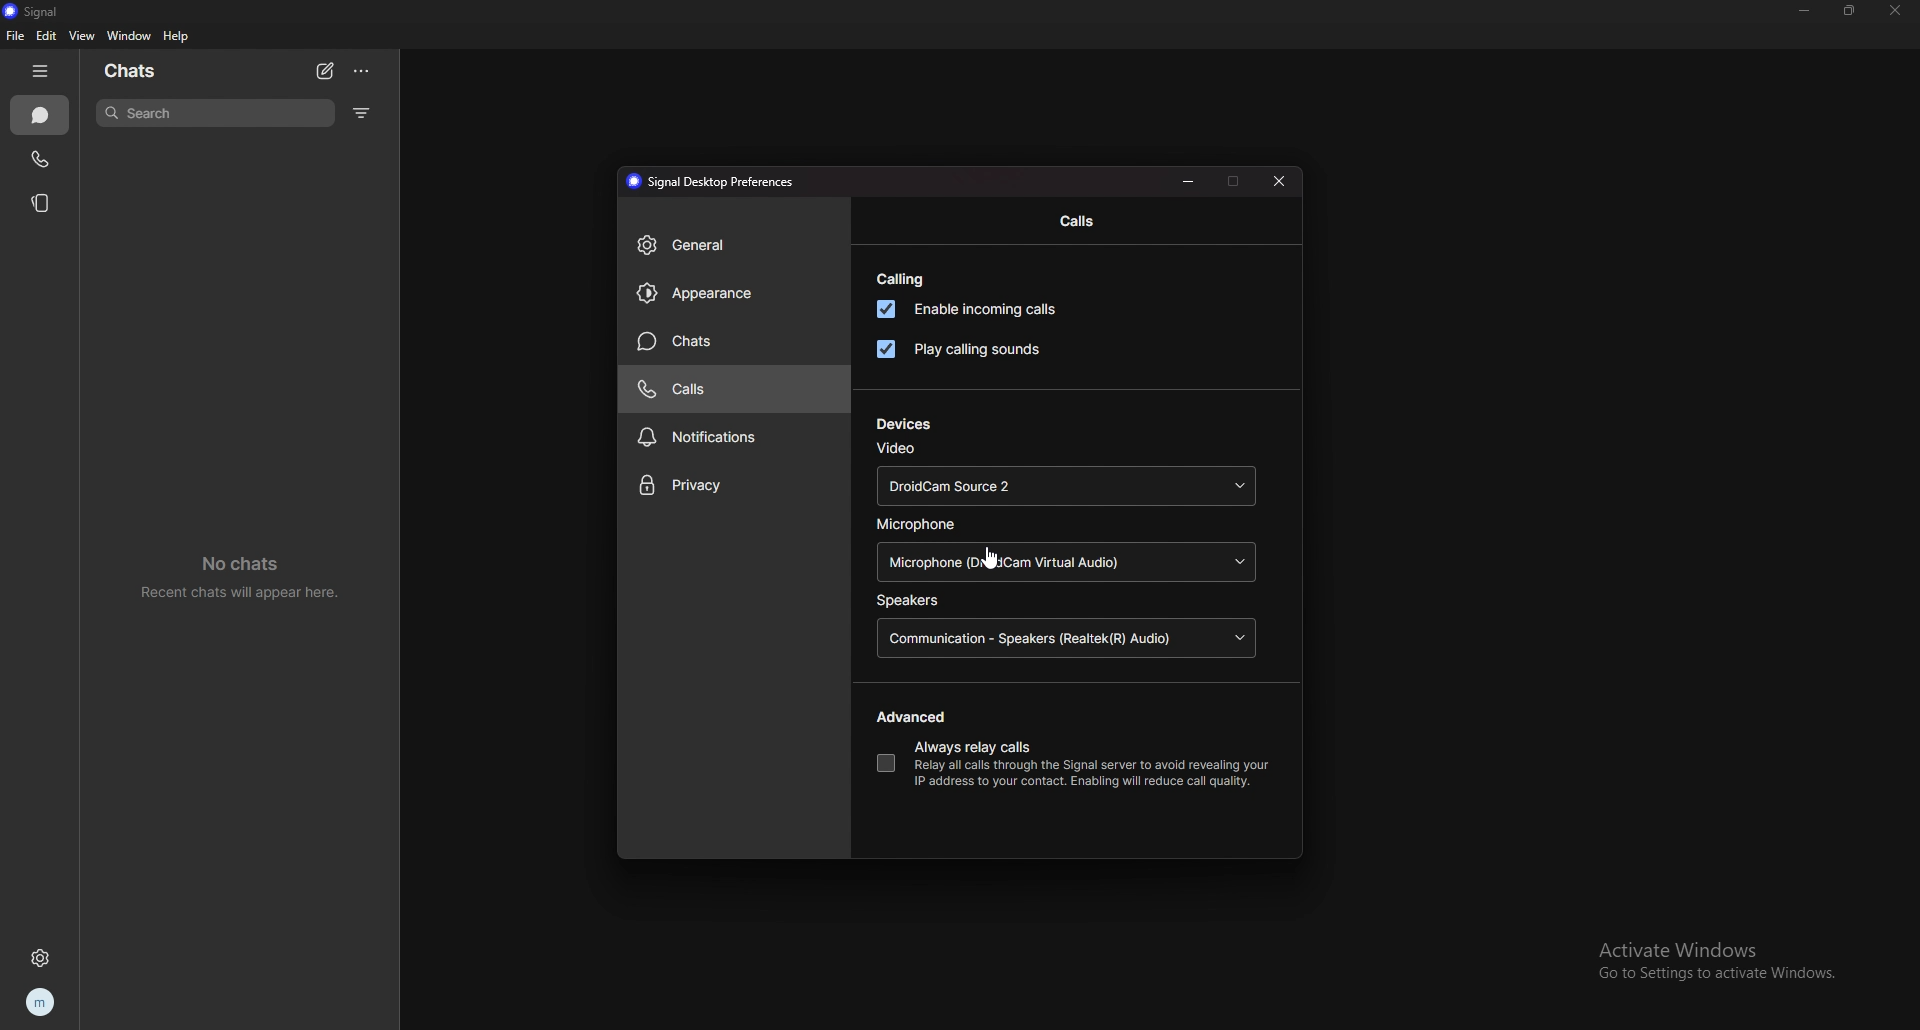  I want to click on minimize, so click(1190, 180).